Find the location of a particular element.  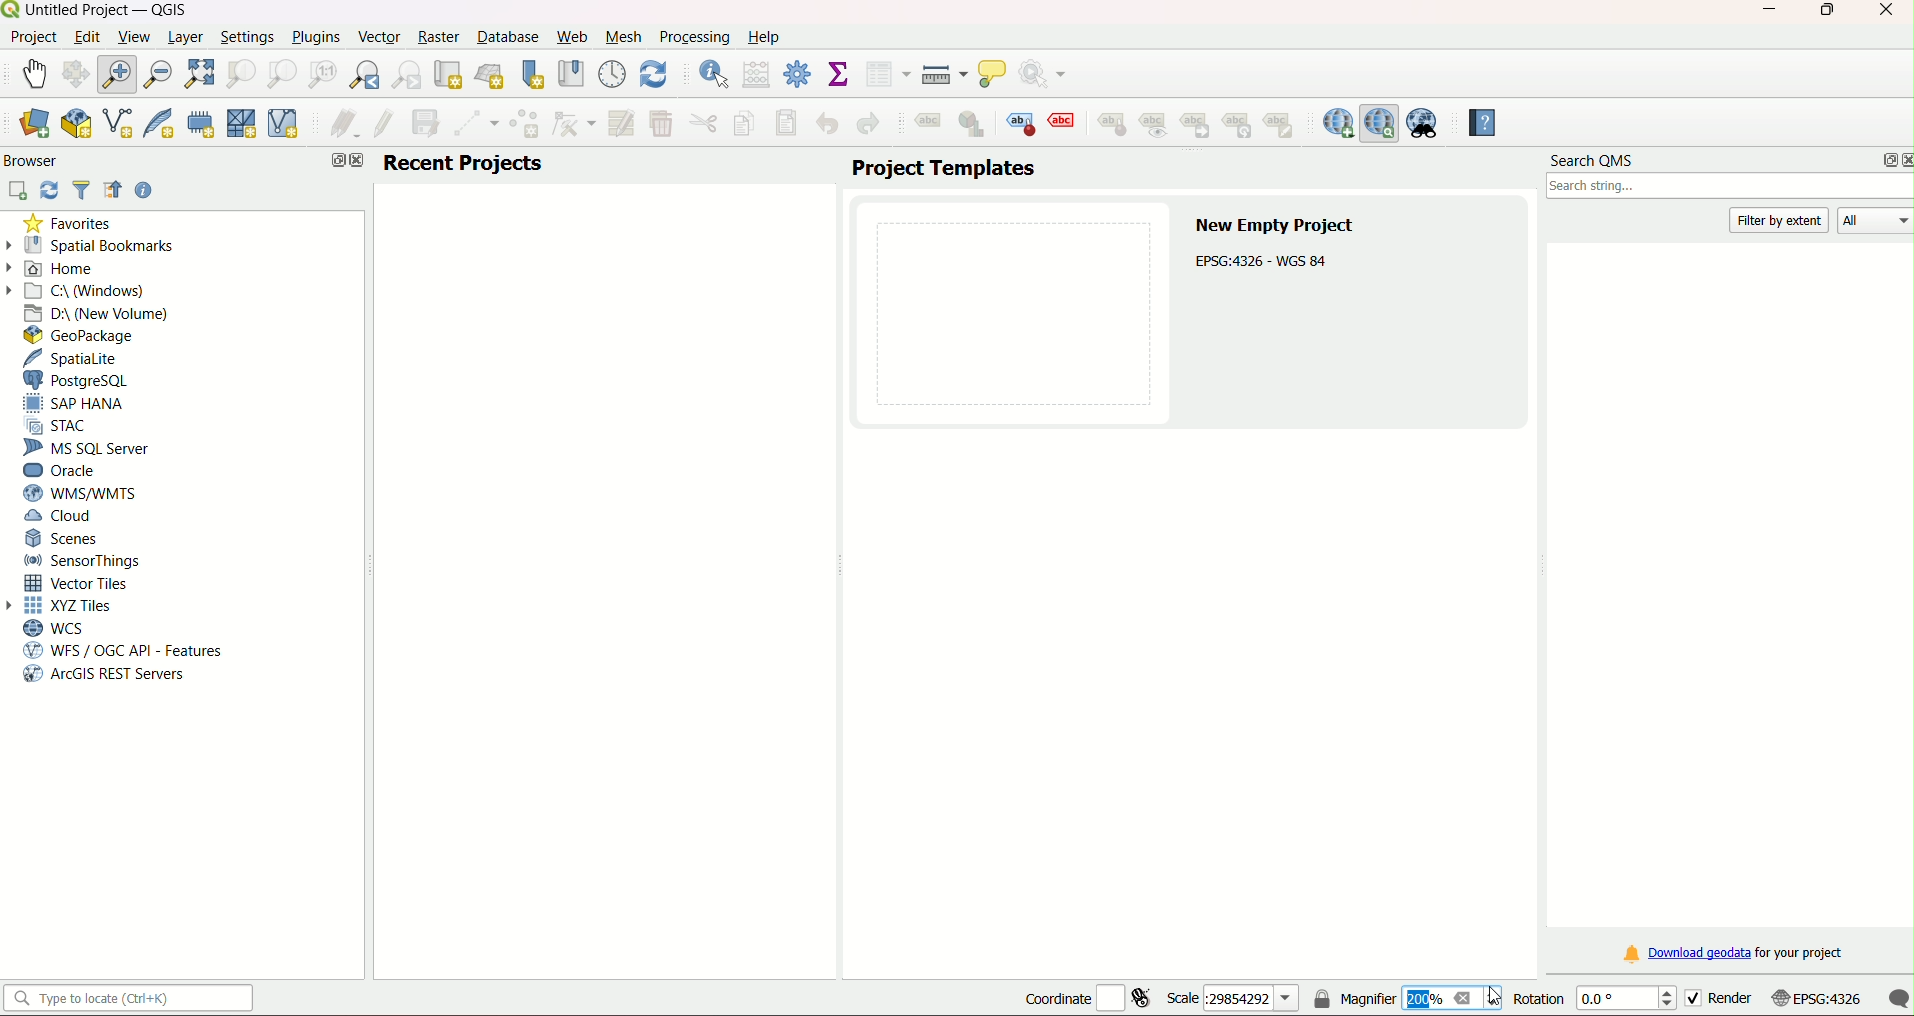

refresh is located at coordinates (654, 73).